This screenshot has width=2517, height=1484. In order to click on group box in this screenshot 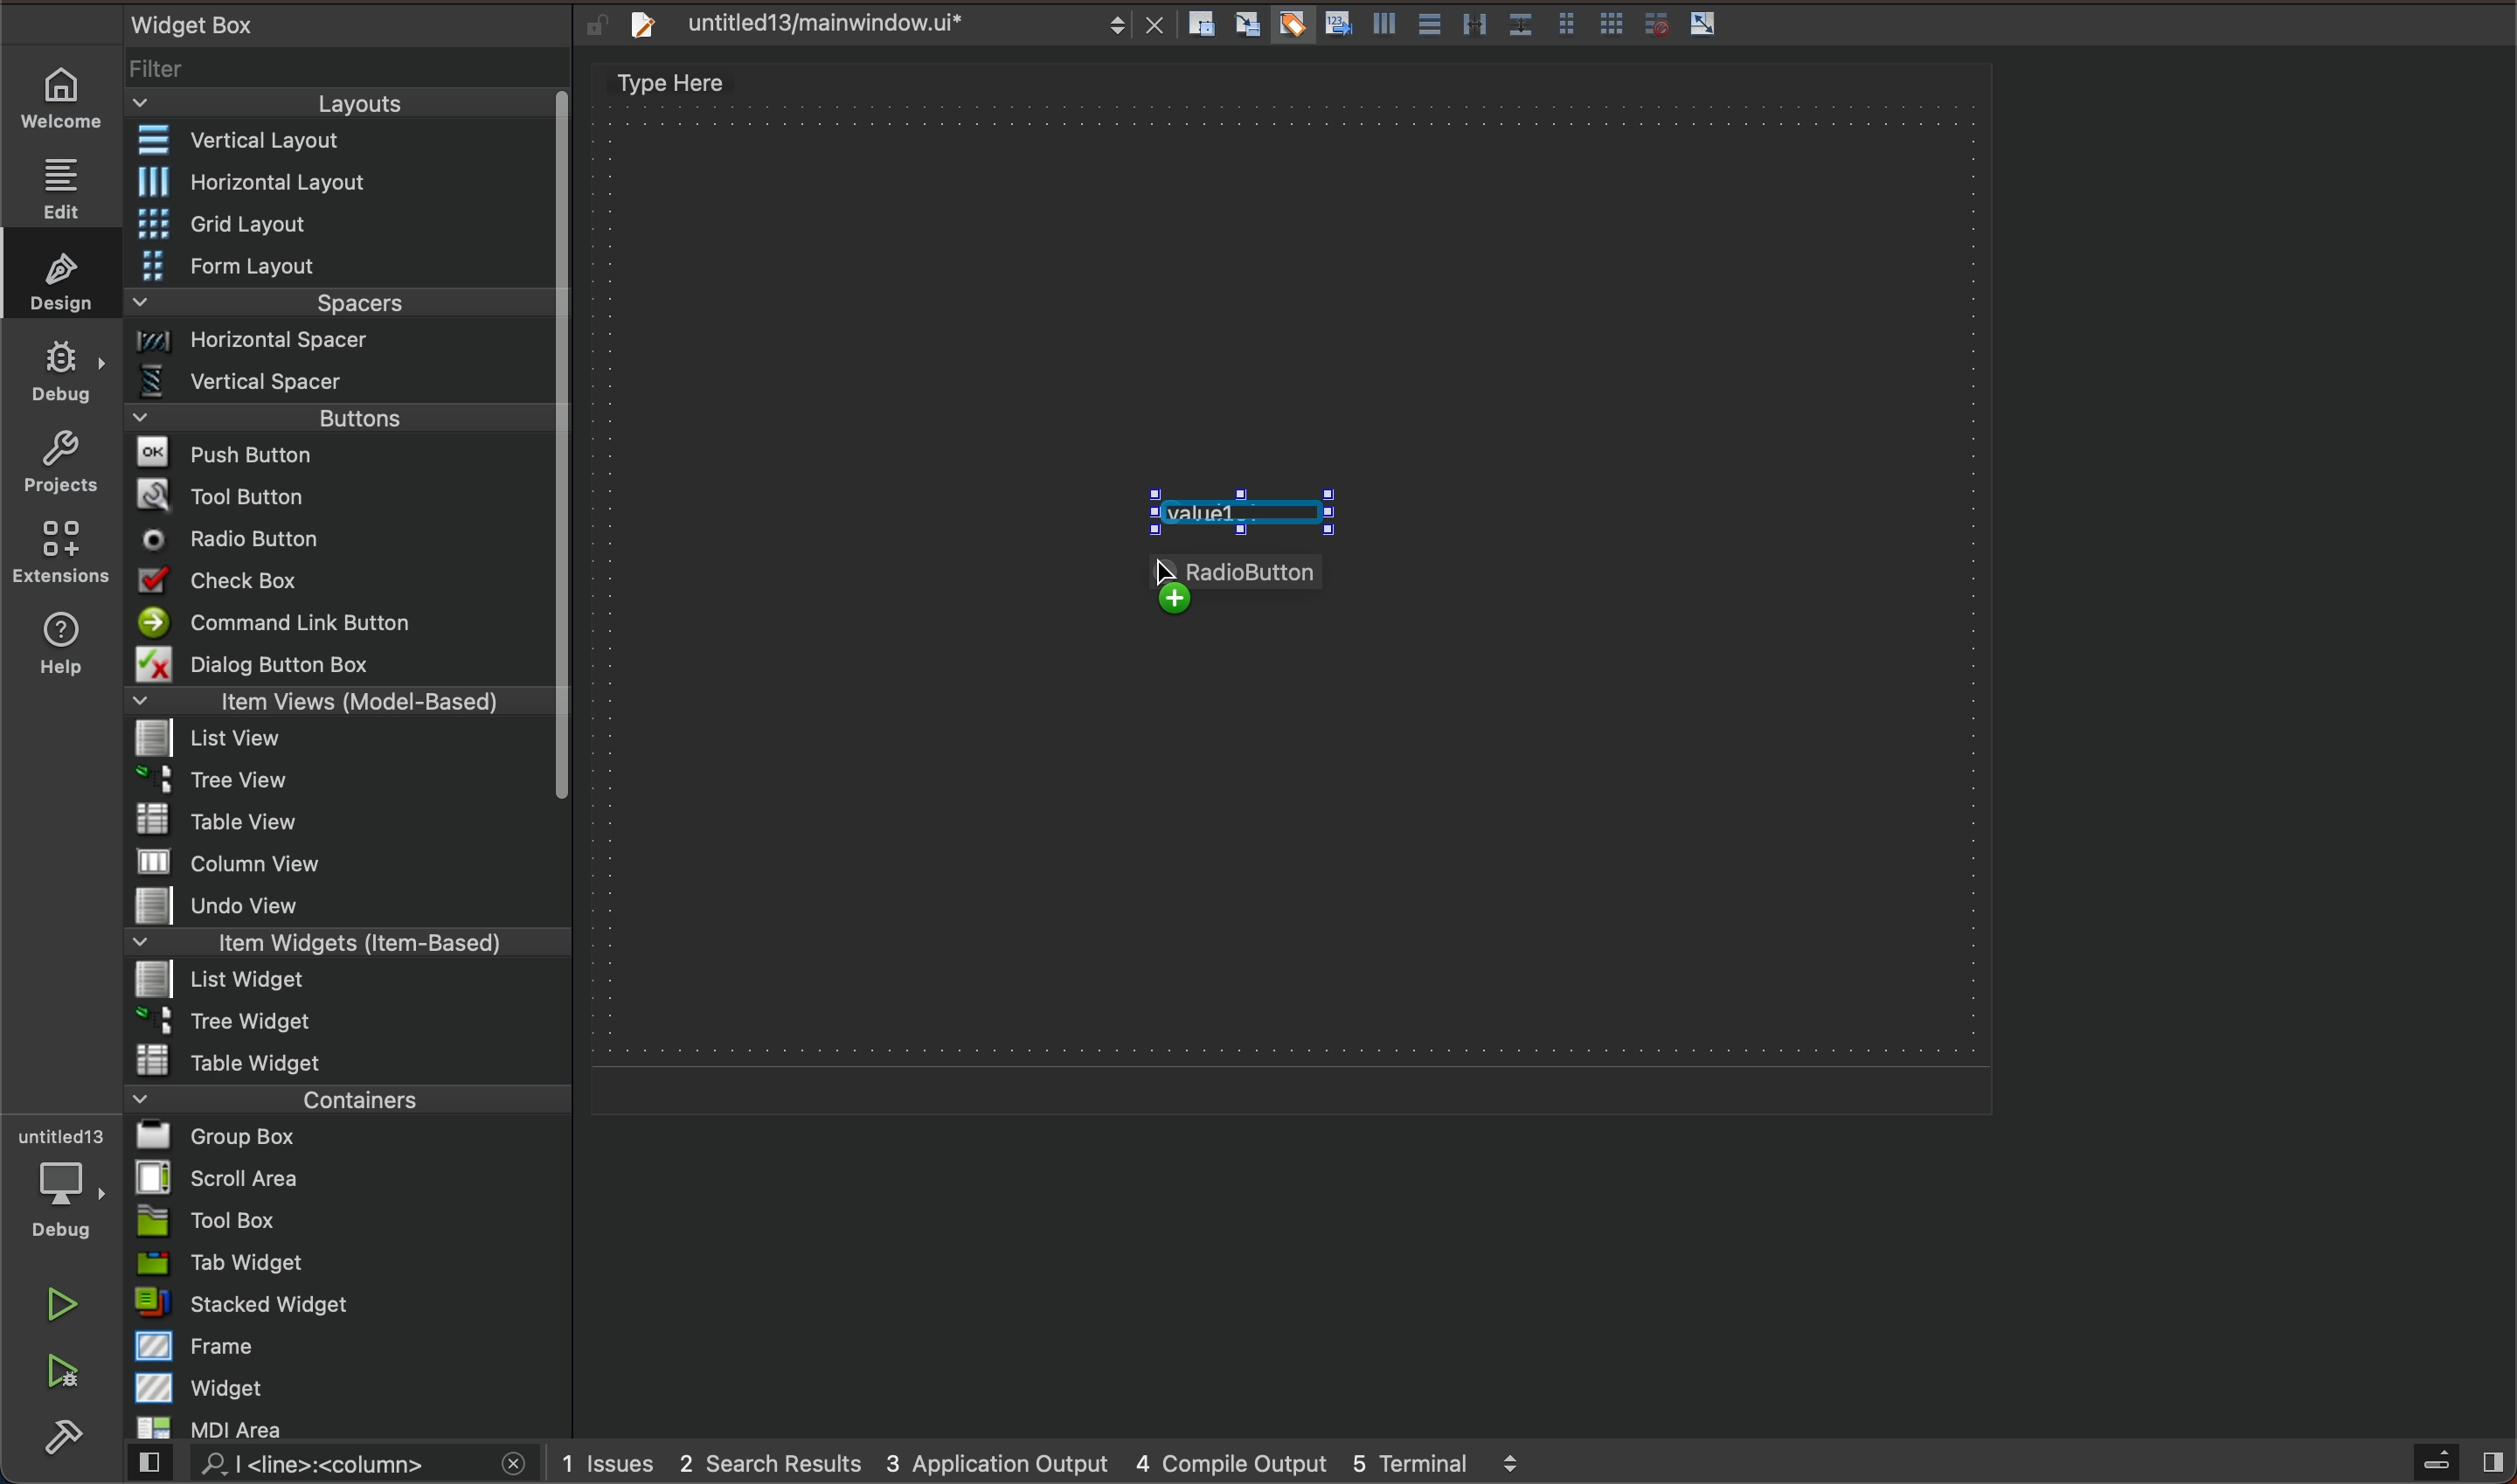, I will do `click(349, 1135)`.